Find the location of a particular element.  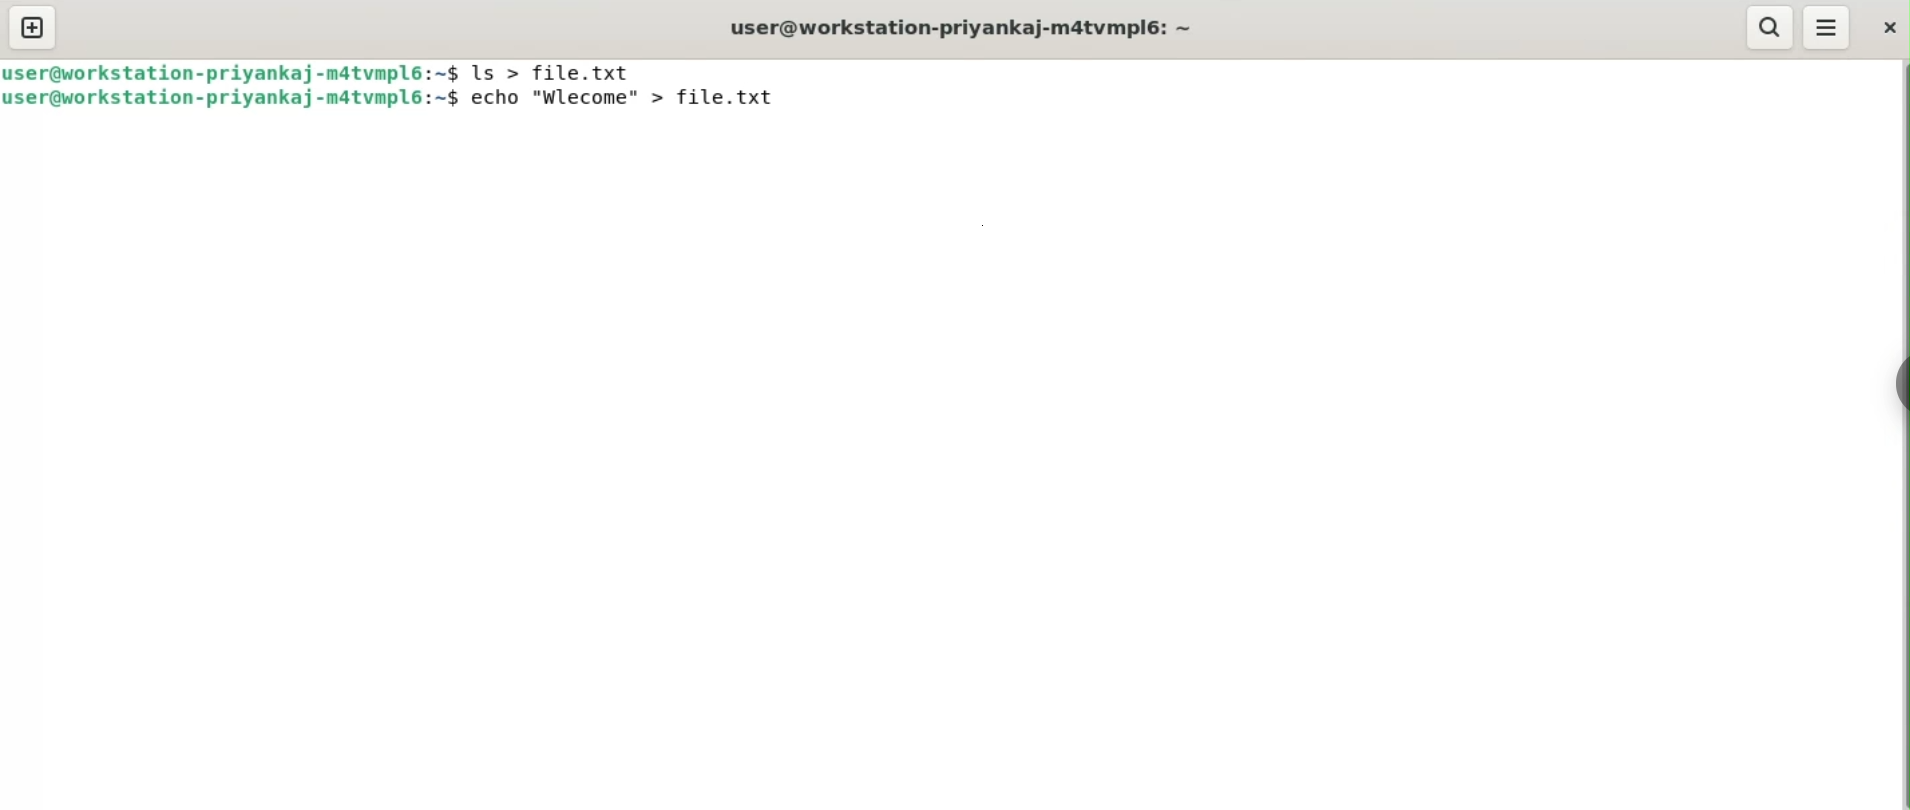

search is located at coordinates (1771, 25).